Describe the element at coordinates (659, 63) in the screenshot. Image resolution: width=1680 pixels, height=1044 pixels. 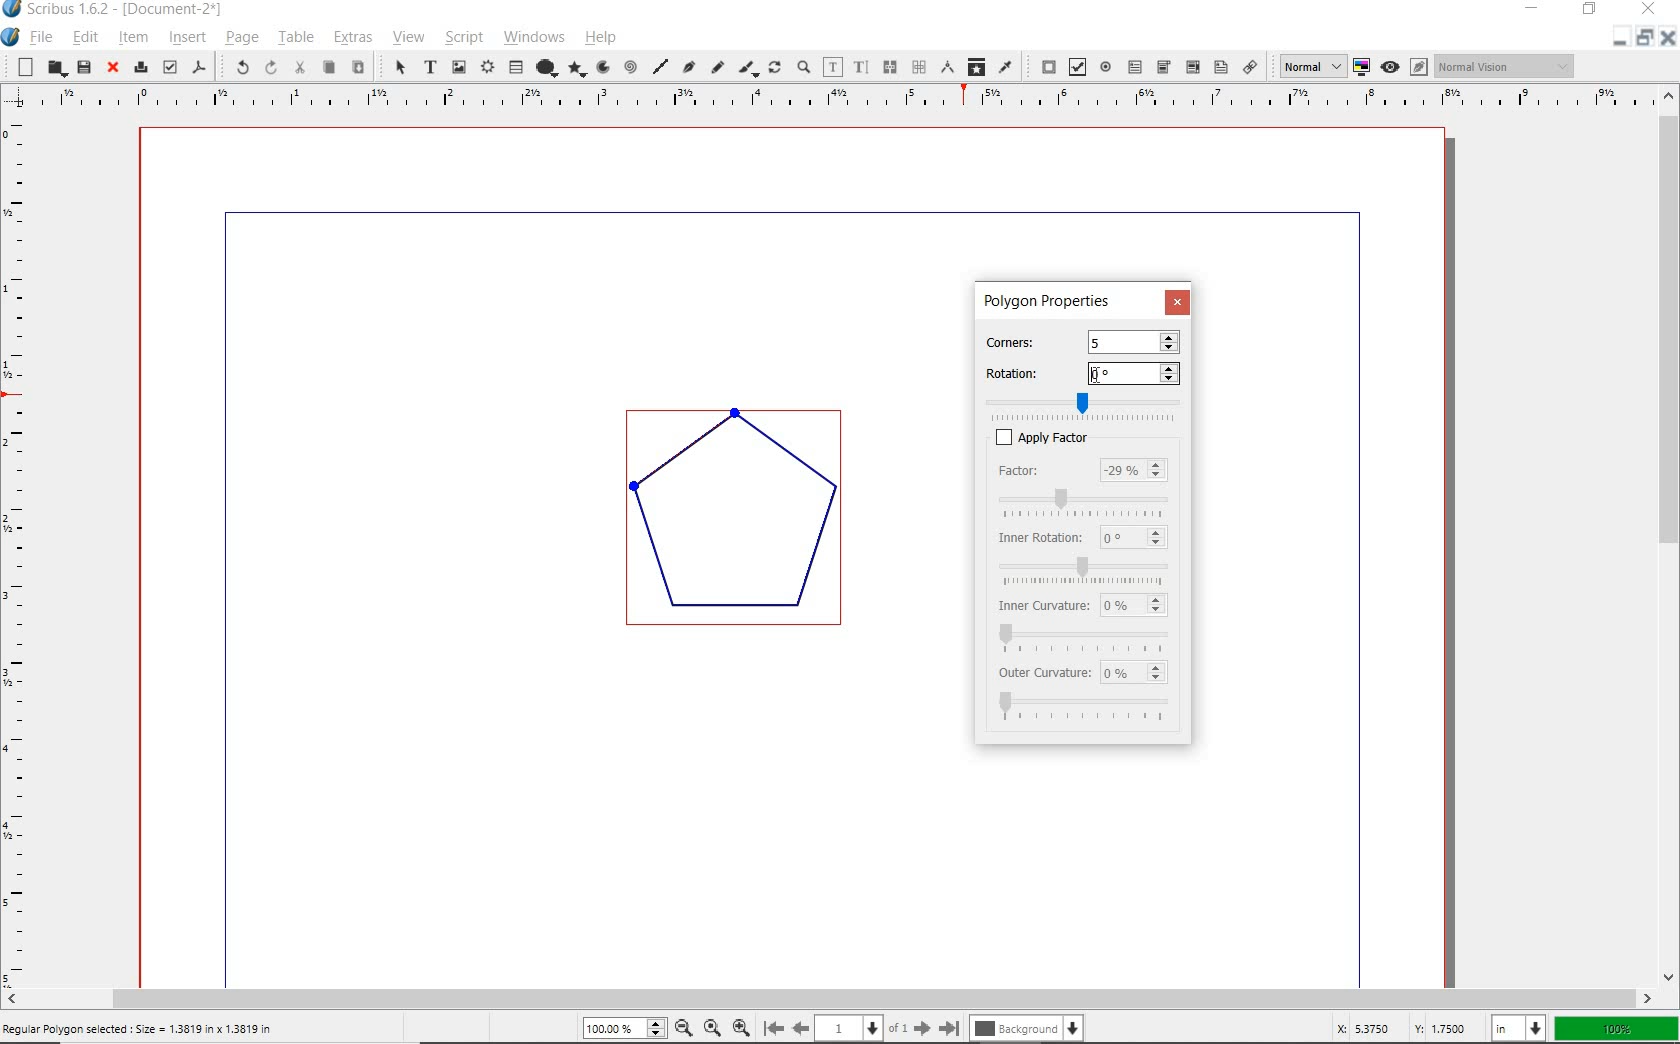
I see `line` at that location.